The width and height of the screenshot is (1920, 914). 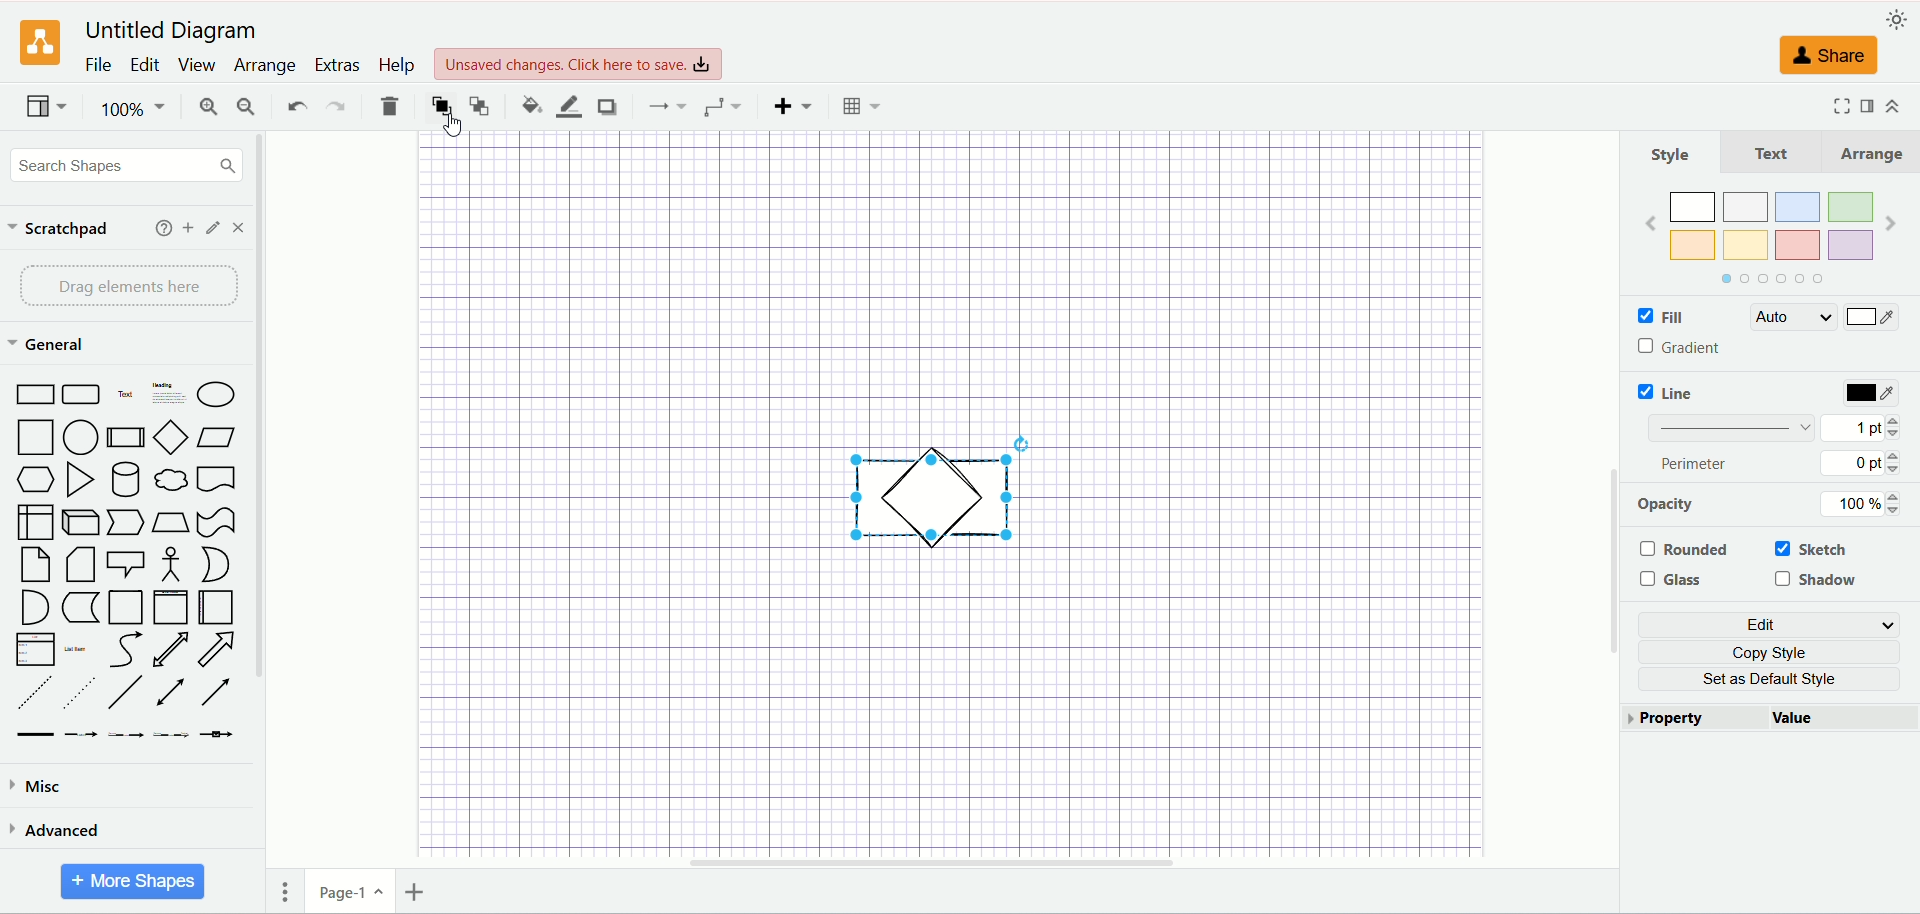 I want to click on set as default, so click(x=1769, y=683).